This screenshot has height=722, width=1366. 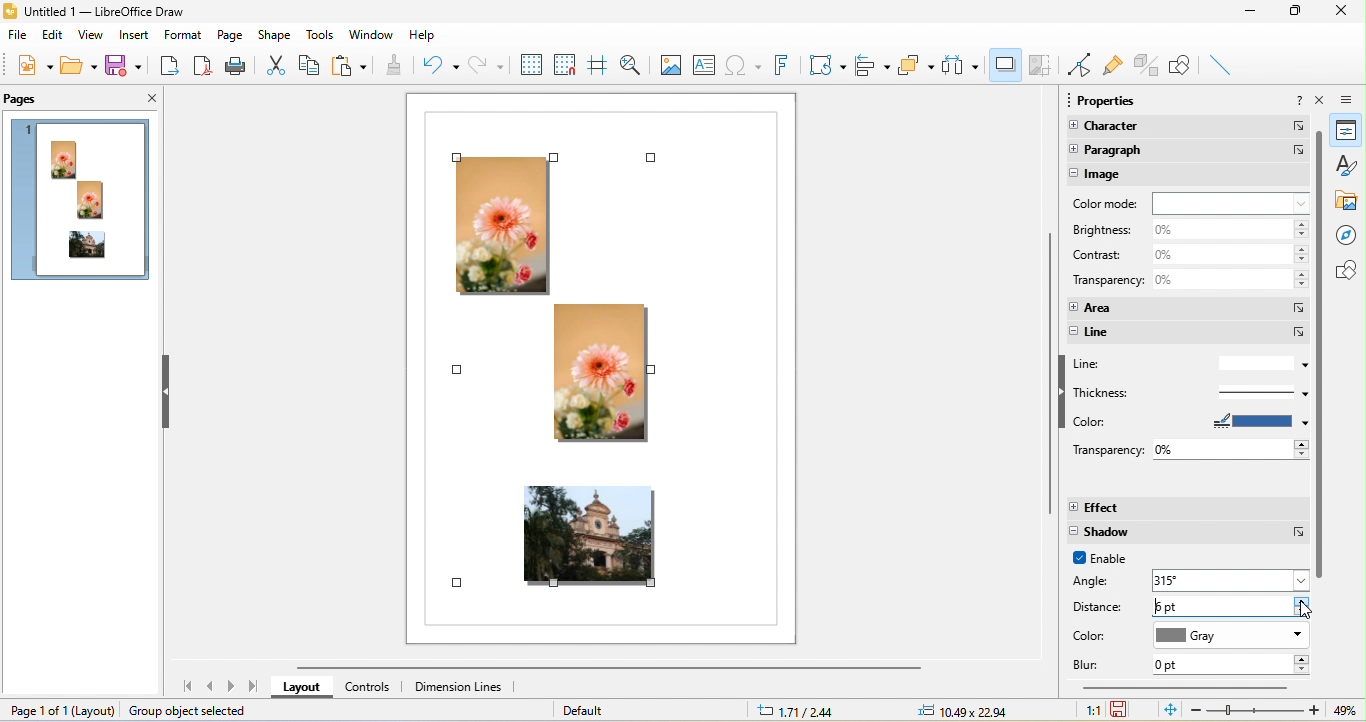 I want to click on redo, so click(x=485, y=63).